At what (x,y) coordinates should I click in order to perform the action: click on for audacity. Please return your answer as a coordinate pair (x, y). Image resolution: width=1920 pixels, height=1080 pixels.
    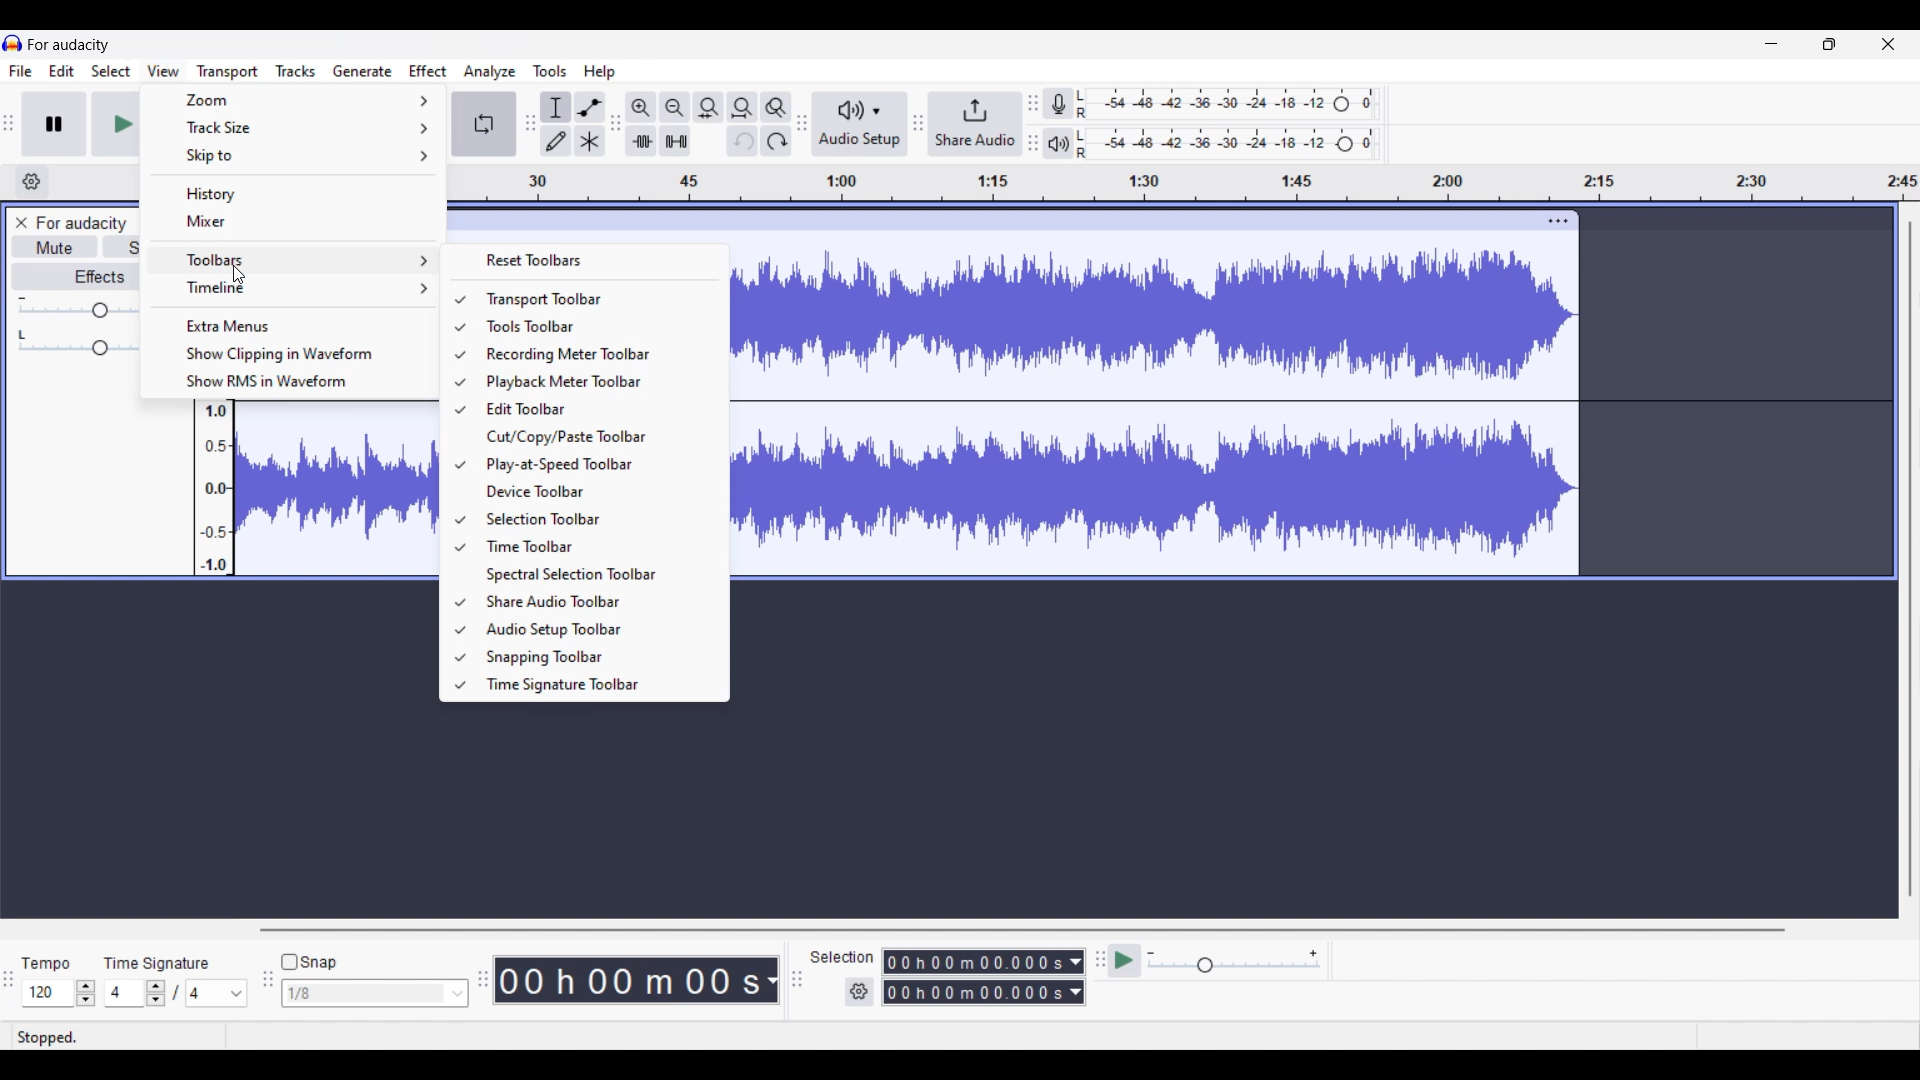
    Looking at the image, I should click on (82, 224).